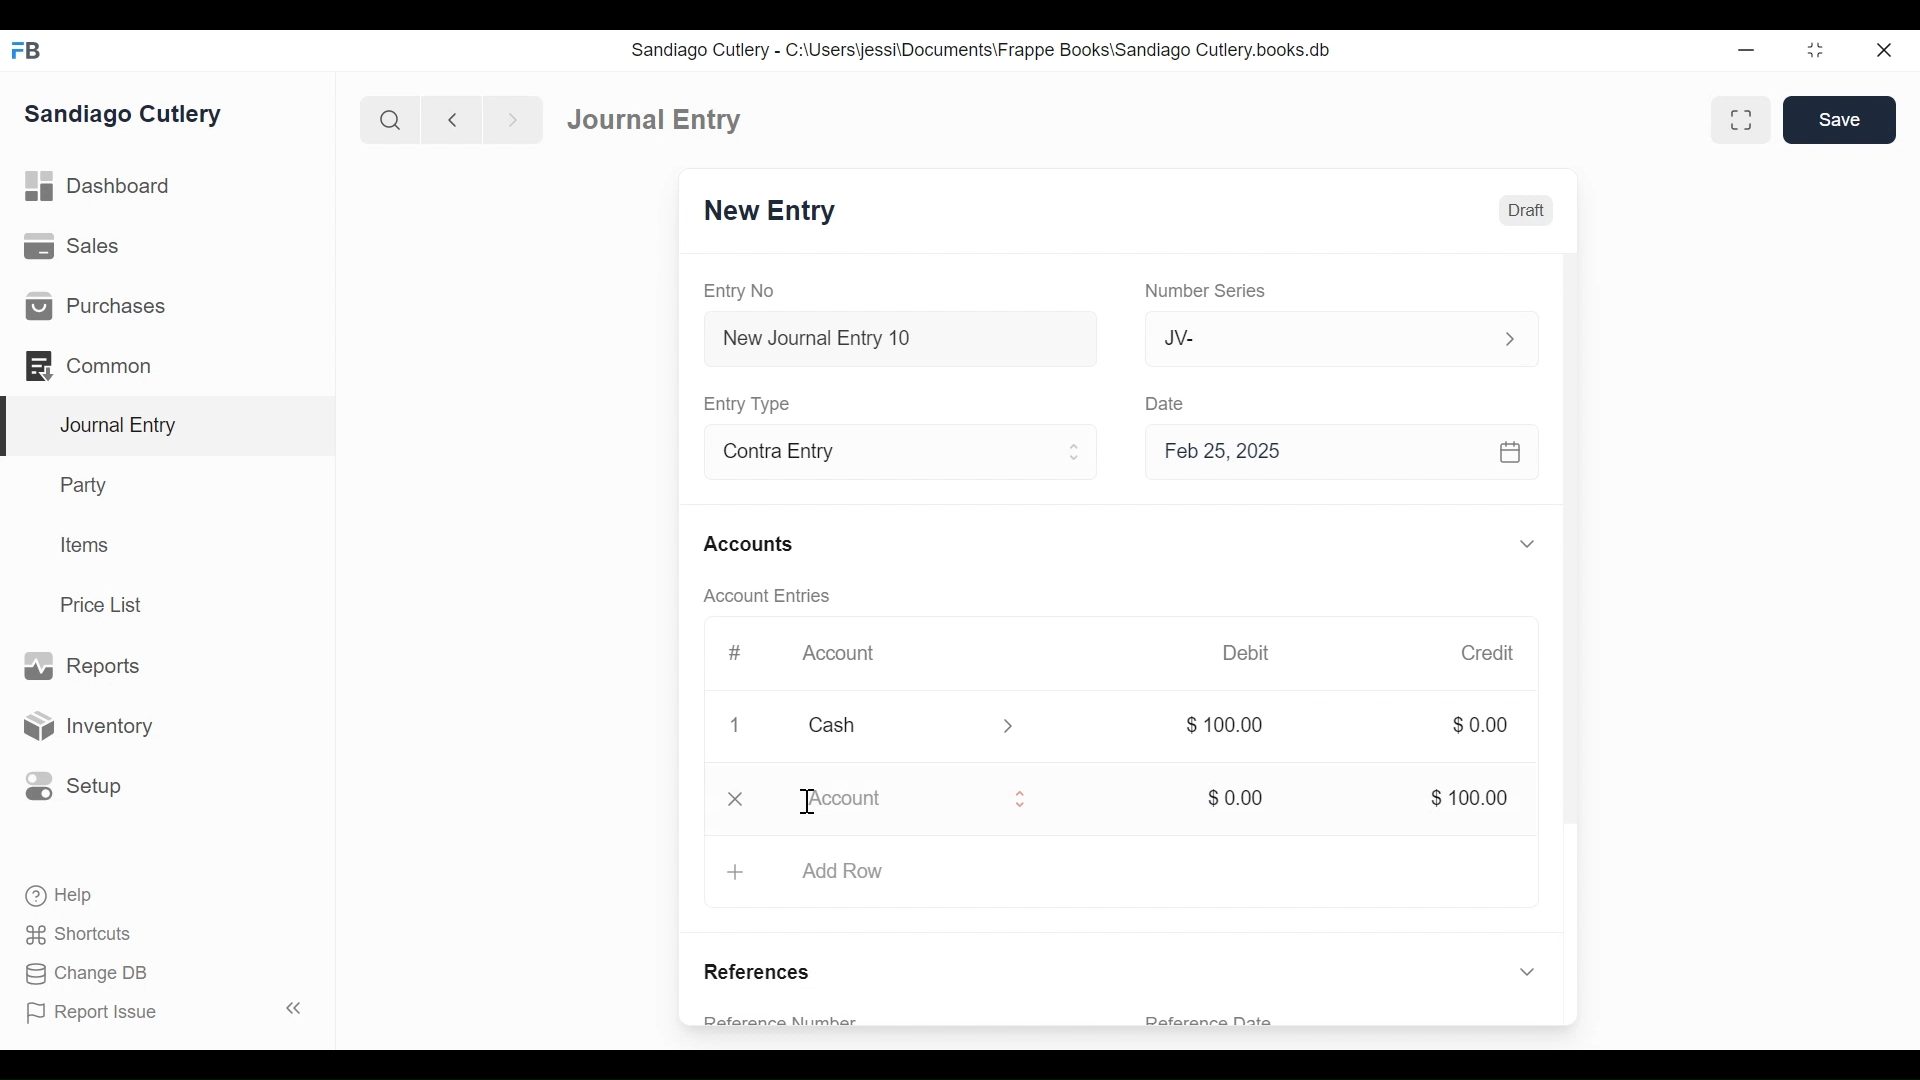  What do you see at coordinates (985, 52) in the screenshot?
I see `Sandiago Cutlery - C:\Users\jessi\Documents\Frappe Books\Sandiago Cutlery.books.db` at bounding box center [985, 52].